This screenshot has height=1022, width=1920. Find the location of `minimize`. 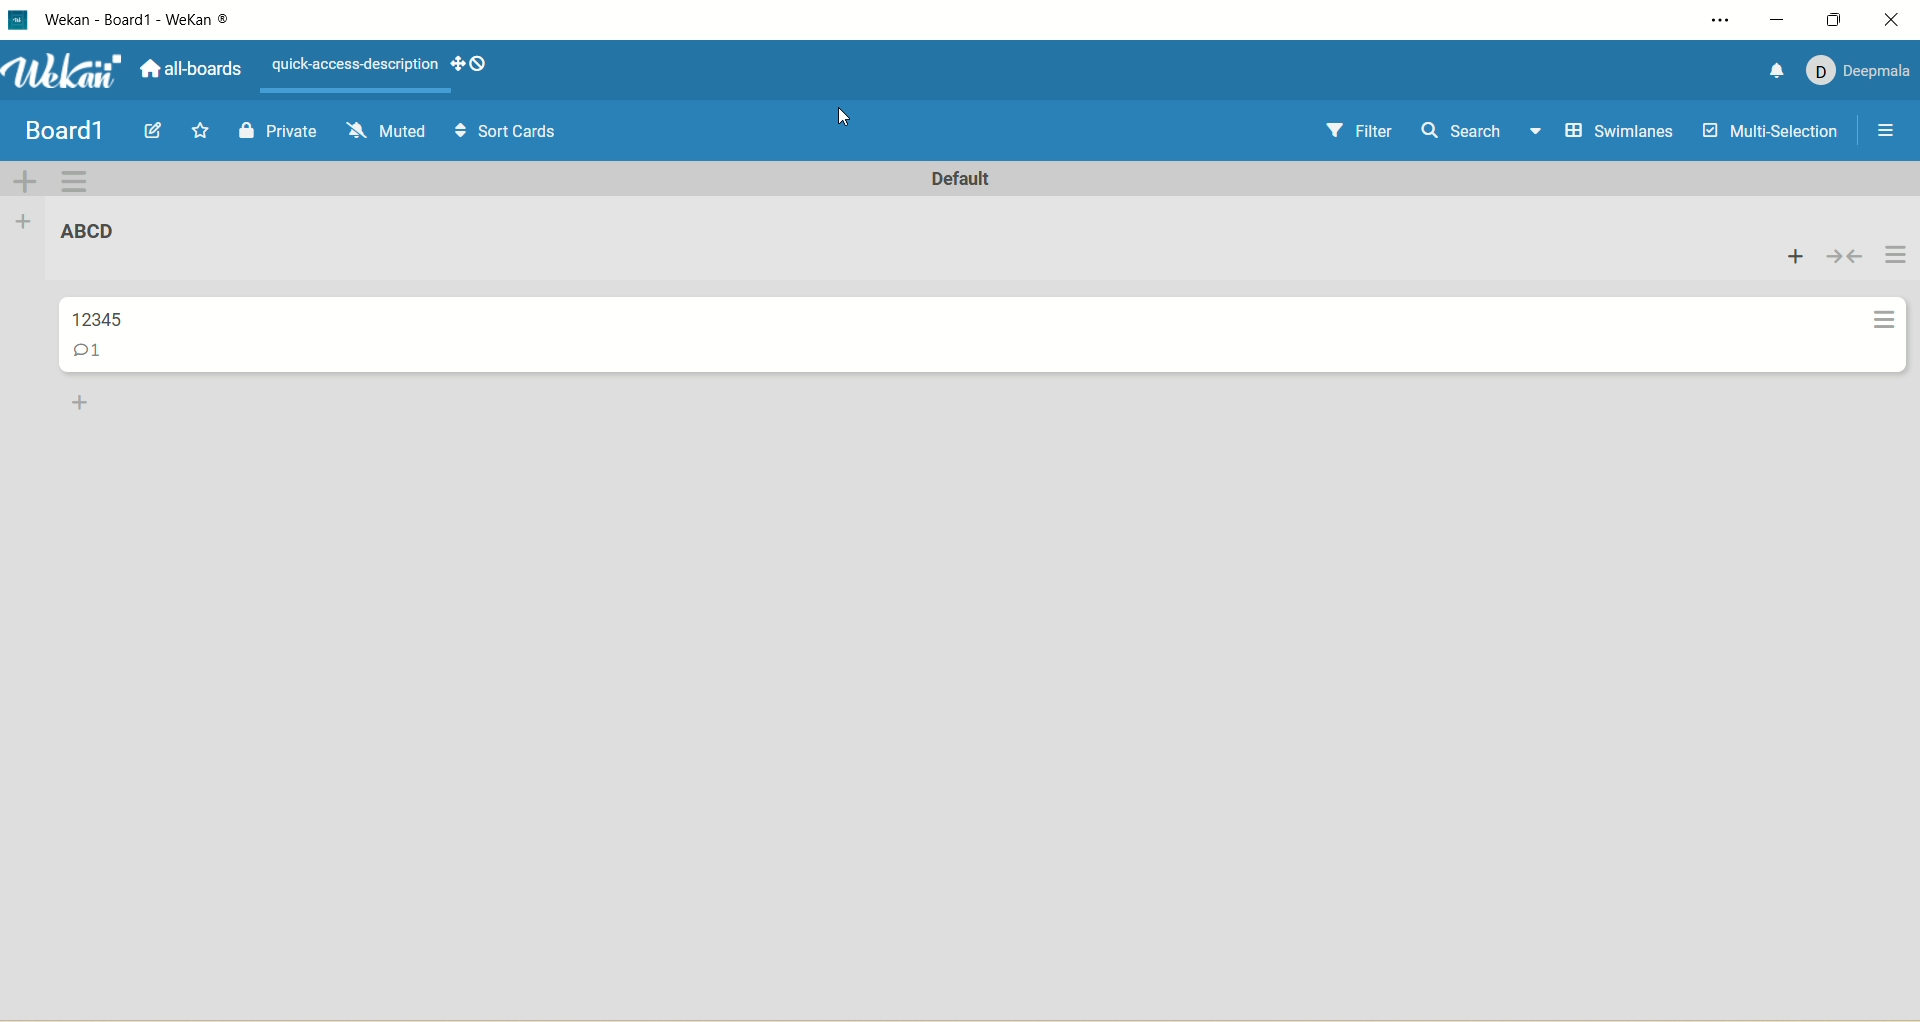

minimize is located at coordinates (1775, 20).